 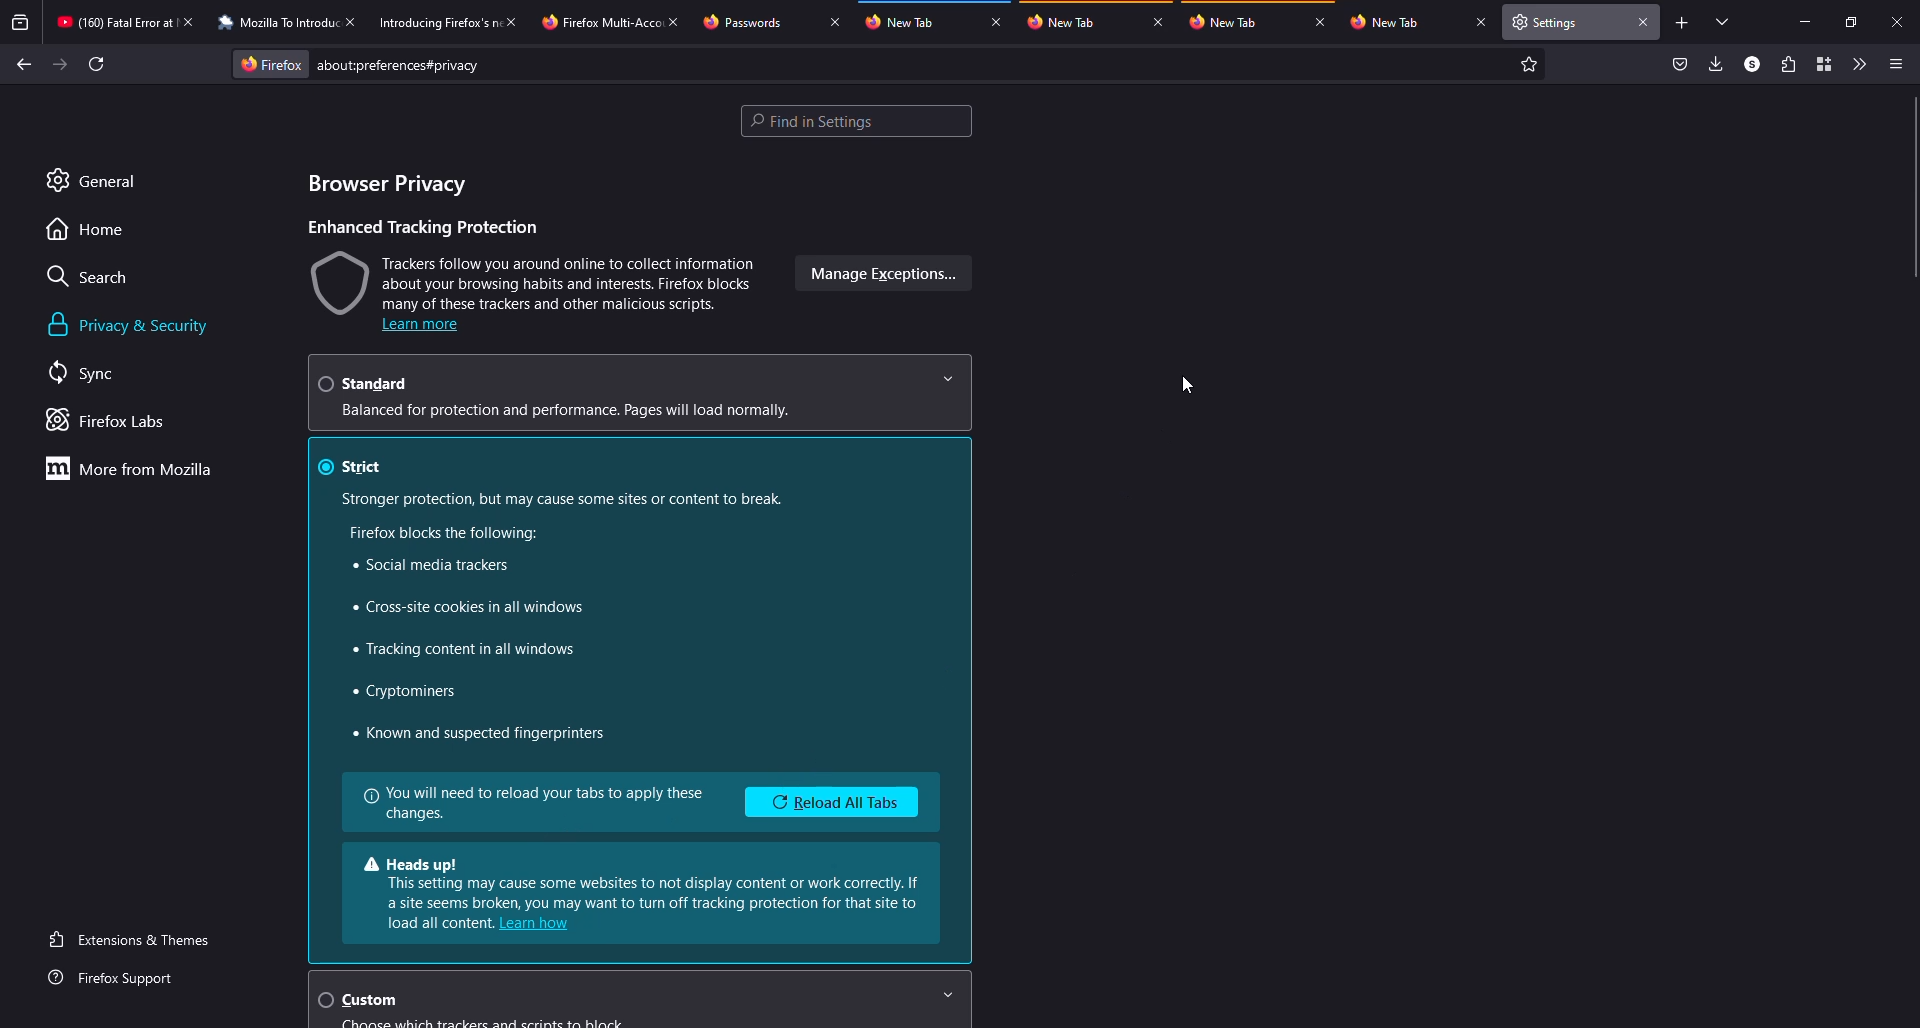 I want to click on sync, so click(x=85, y=370).